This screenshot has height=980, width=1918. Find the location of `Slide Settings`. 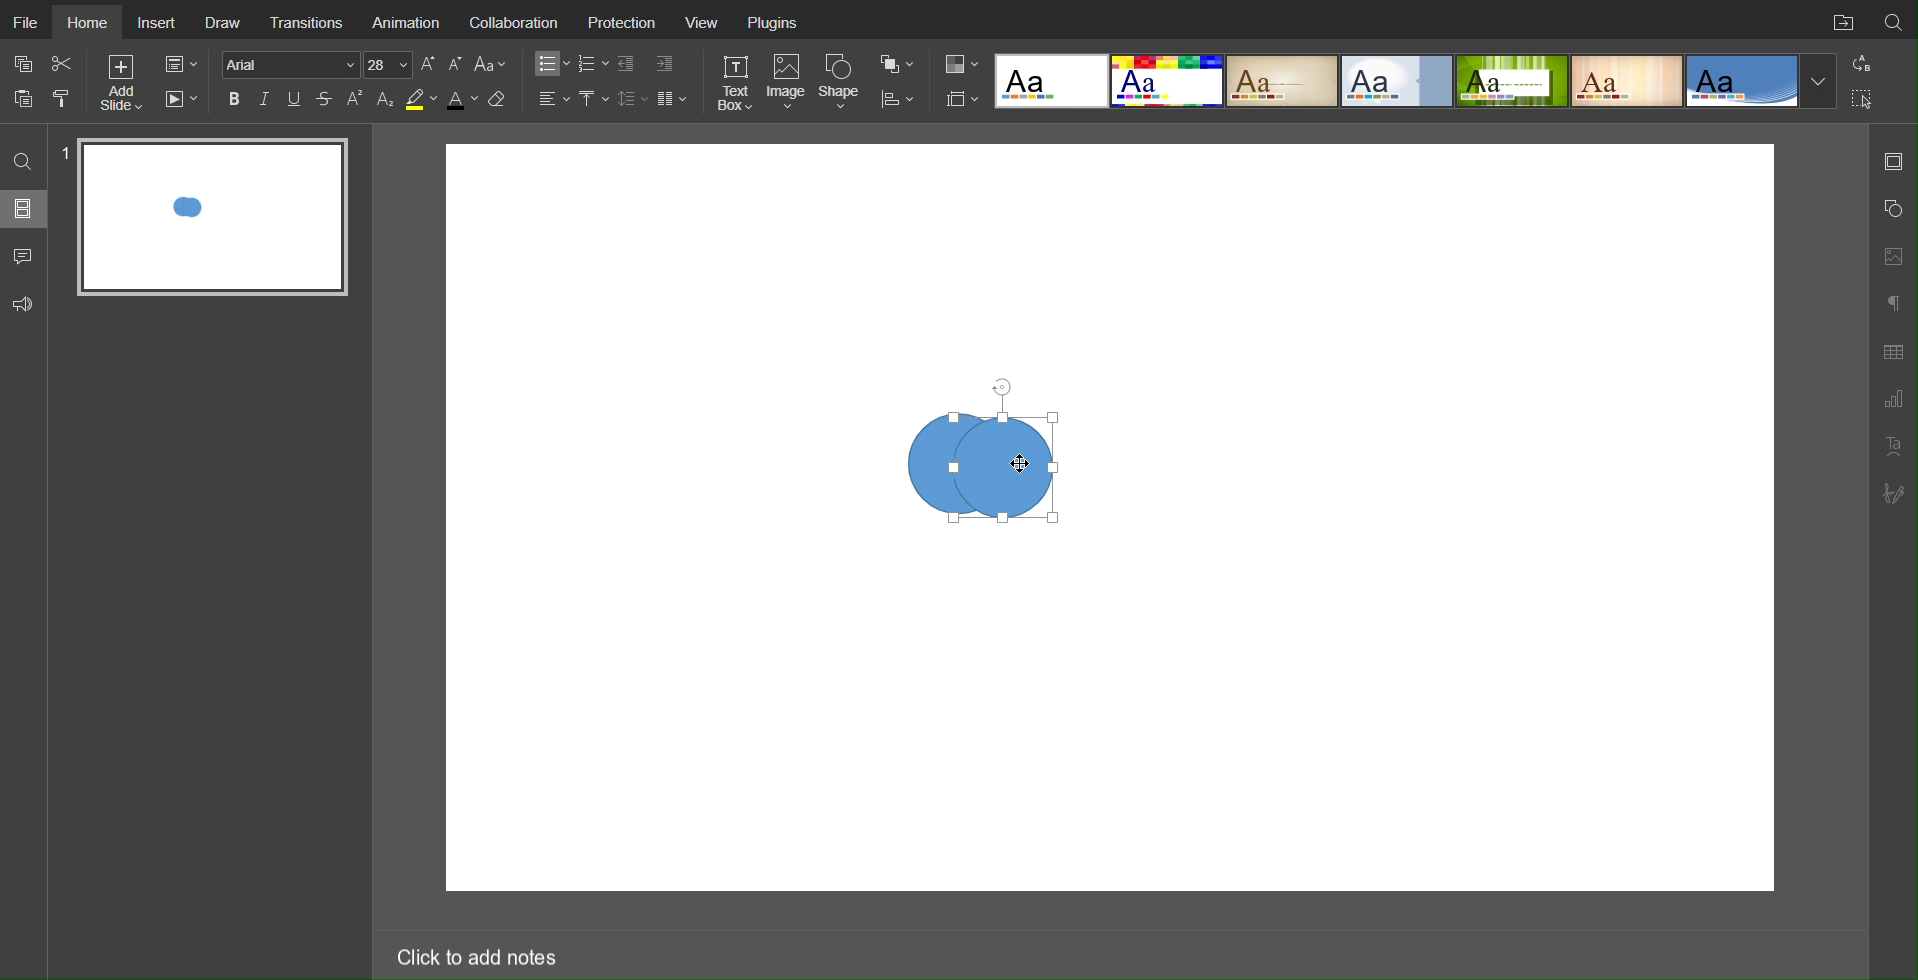

Slide Settings is located at coordinates (1893, 161).